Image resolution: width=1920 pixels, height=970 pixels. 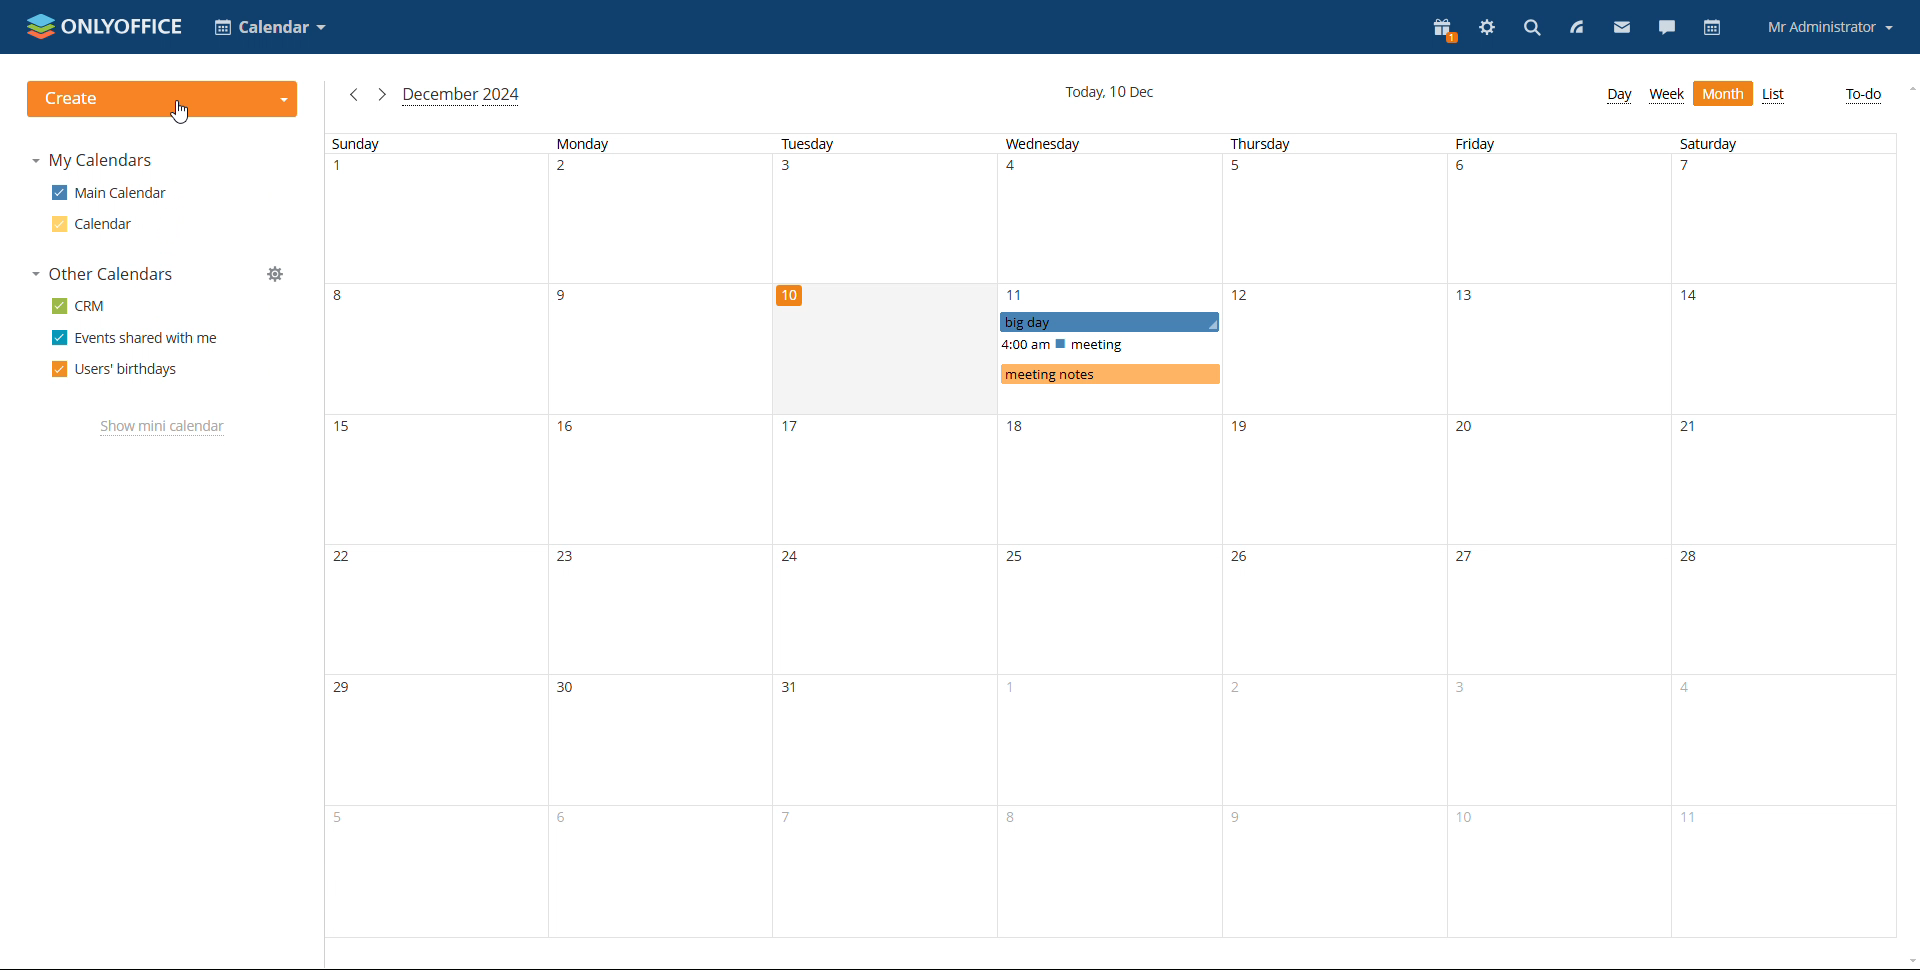 What do you see at coordinates (1485, 27) in the screenshot?
I see `settings` at bounding box center [1485, 27].